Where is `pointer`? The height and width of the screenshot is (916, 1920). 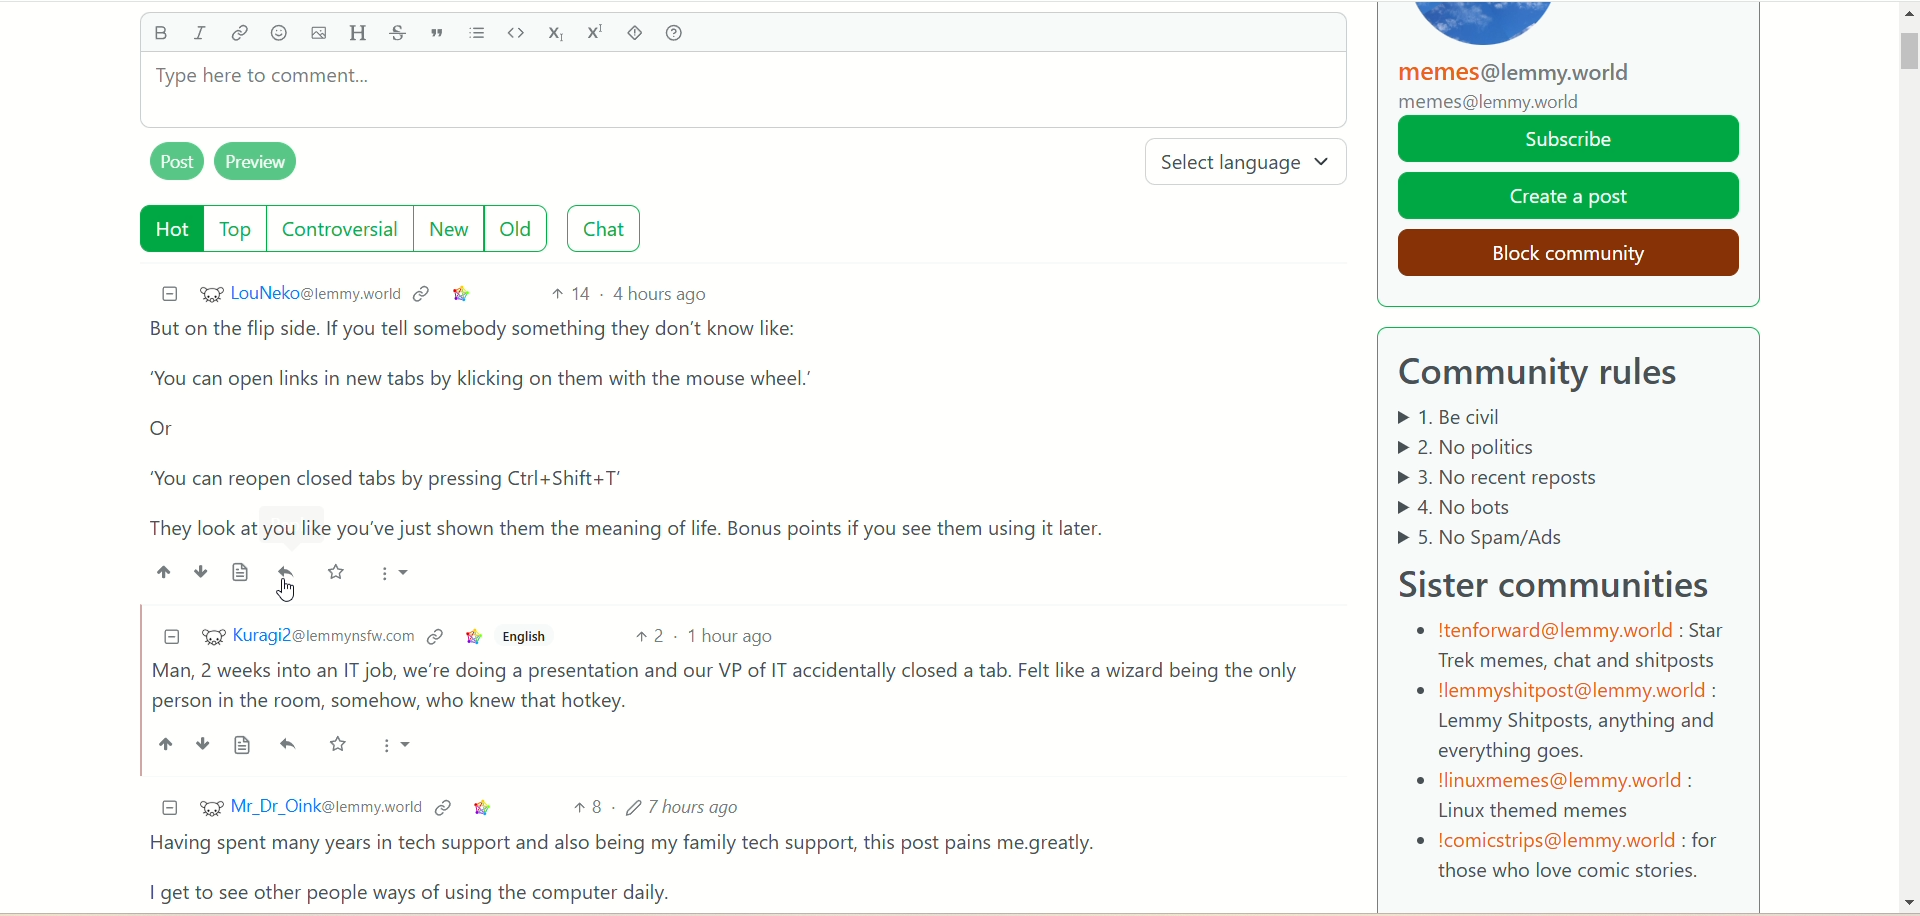 pointer is located at coordinates (290, 595).